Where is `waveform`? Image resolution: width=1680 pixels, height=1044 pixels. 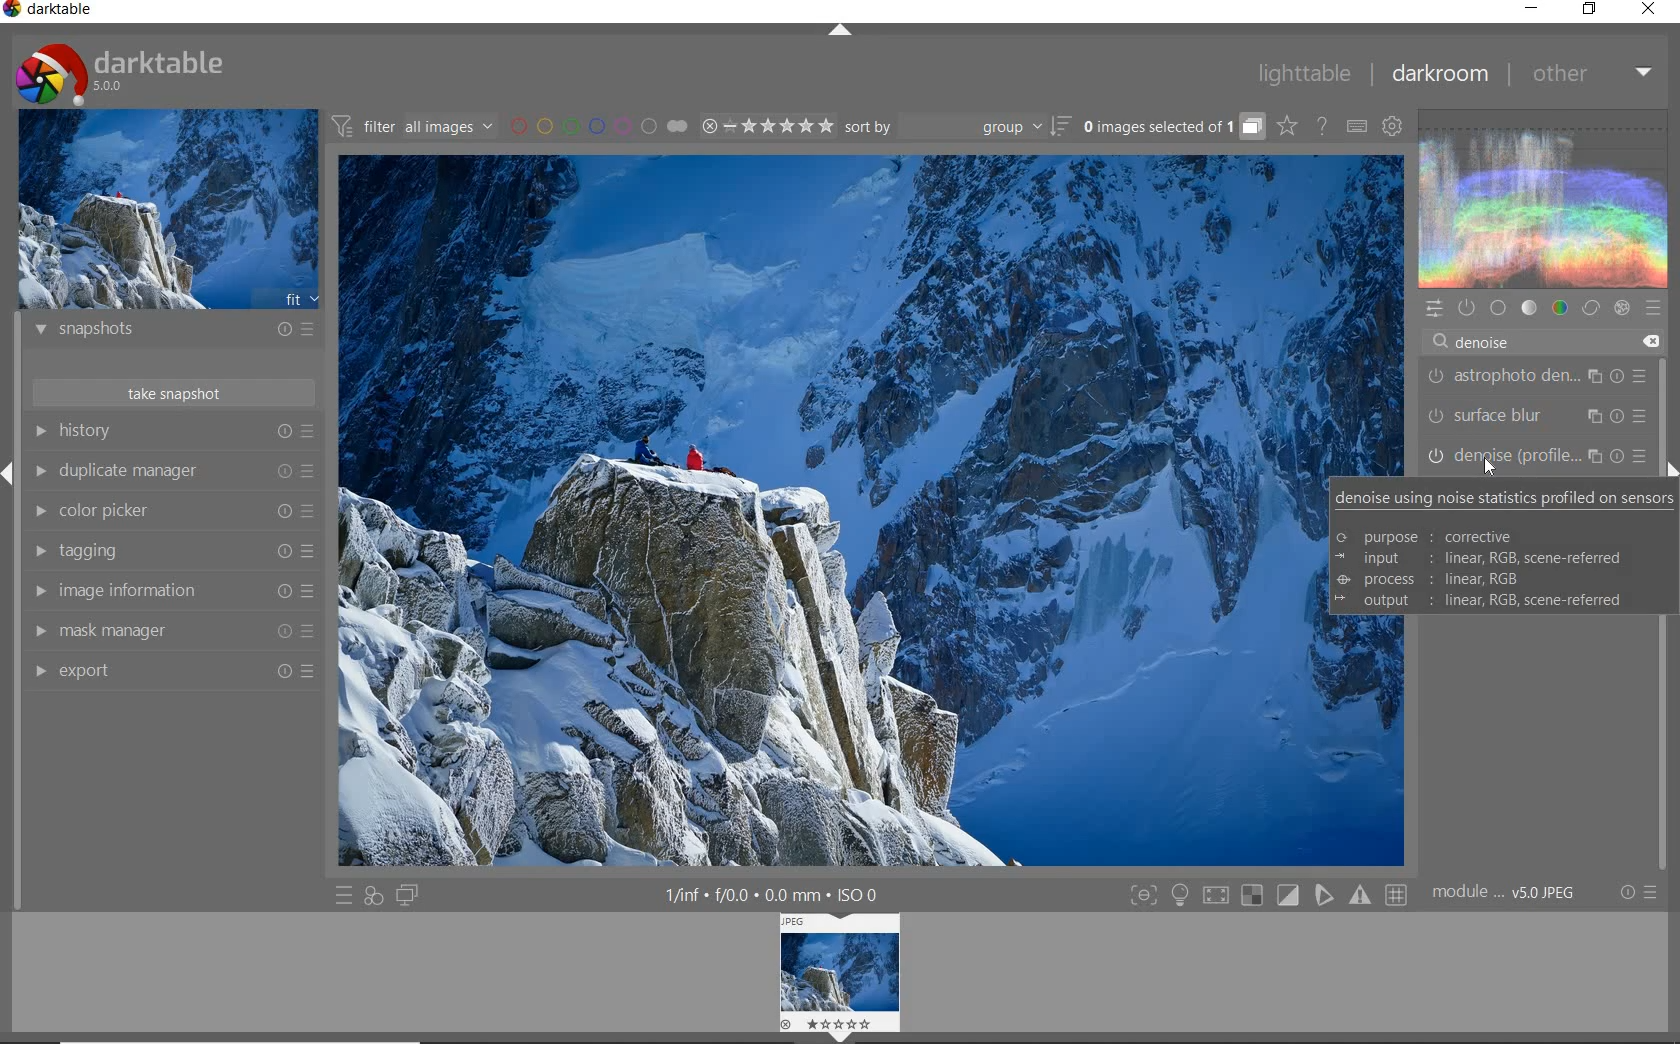
waveform is located at coordinates (1545, 197).